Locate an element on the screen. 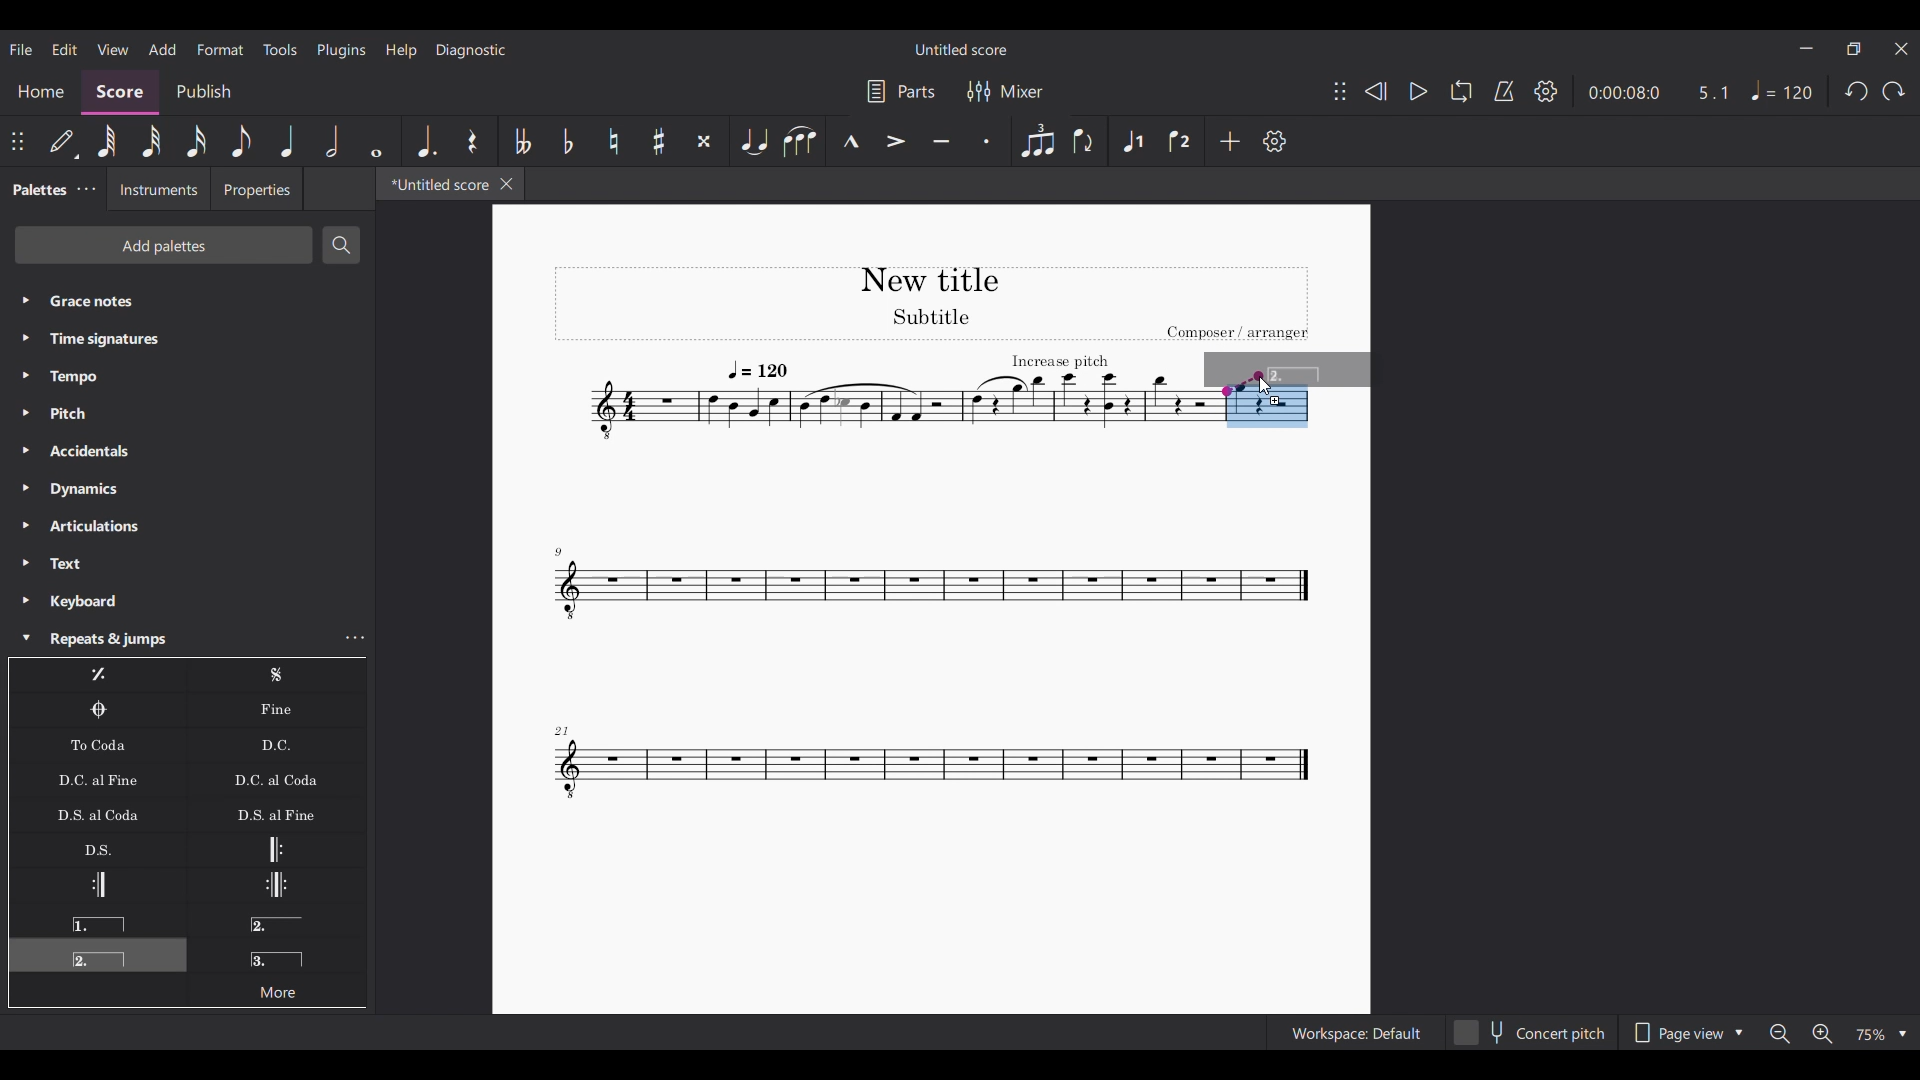  More is located at coordinates (276, 989).